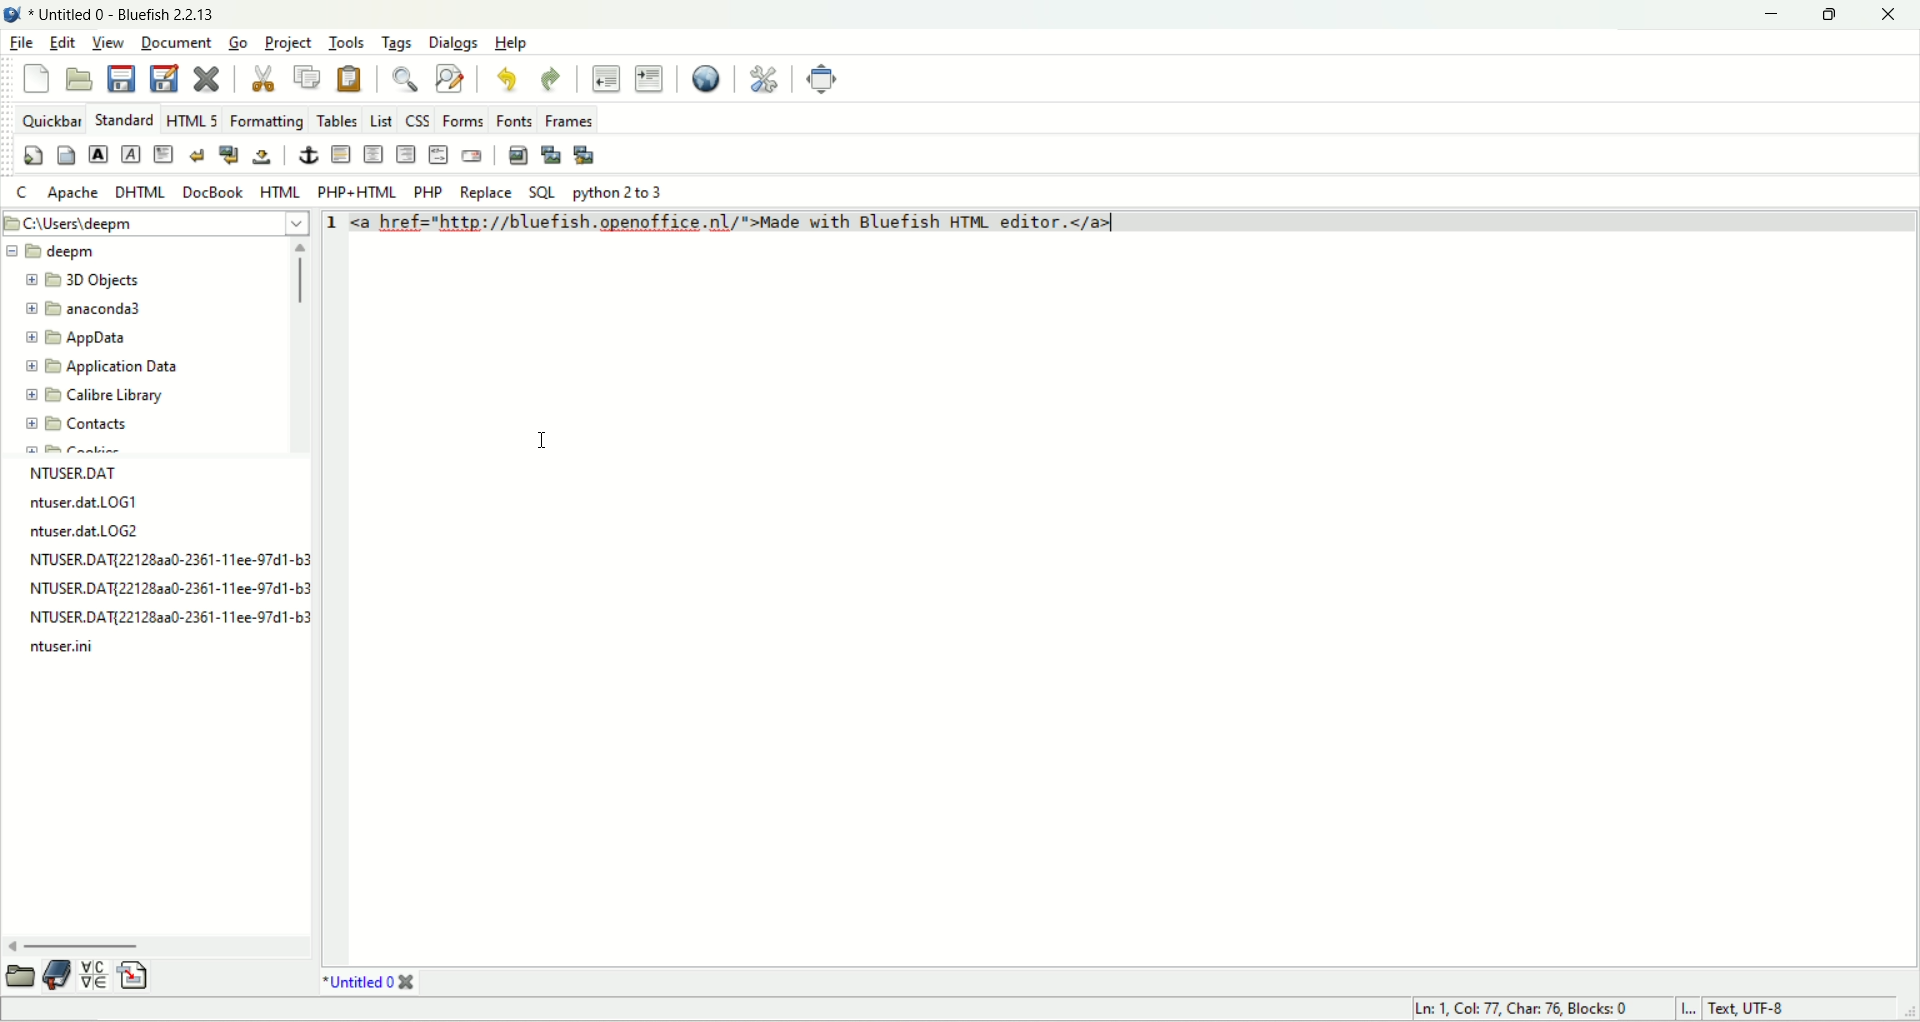 The height and width of the screenshot is (1022, 1920). I want to click on tables, so click(335, 118).